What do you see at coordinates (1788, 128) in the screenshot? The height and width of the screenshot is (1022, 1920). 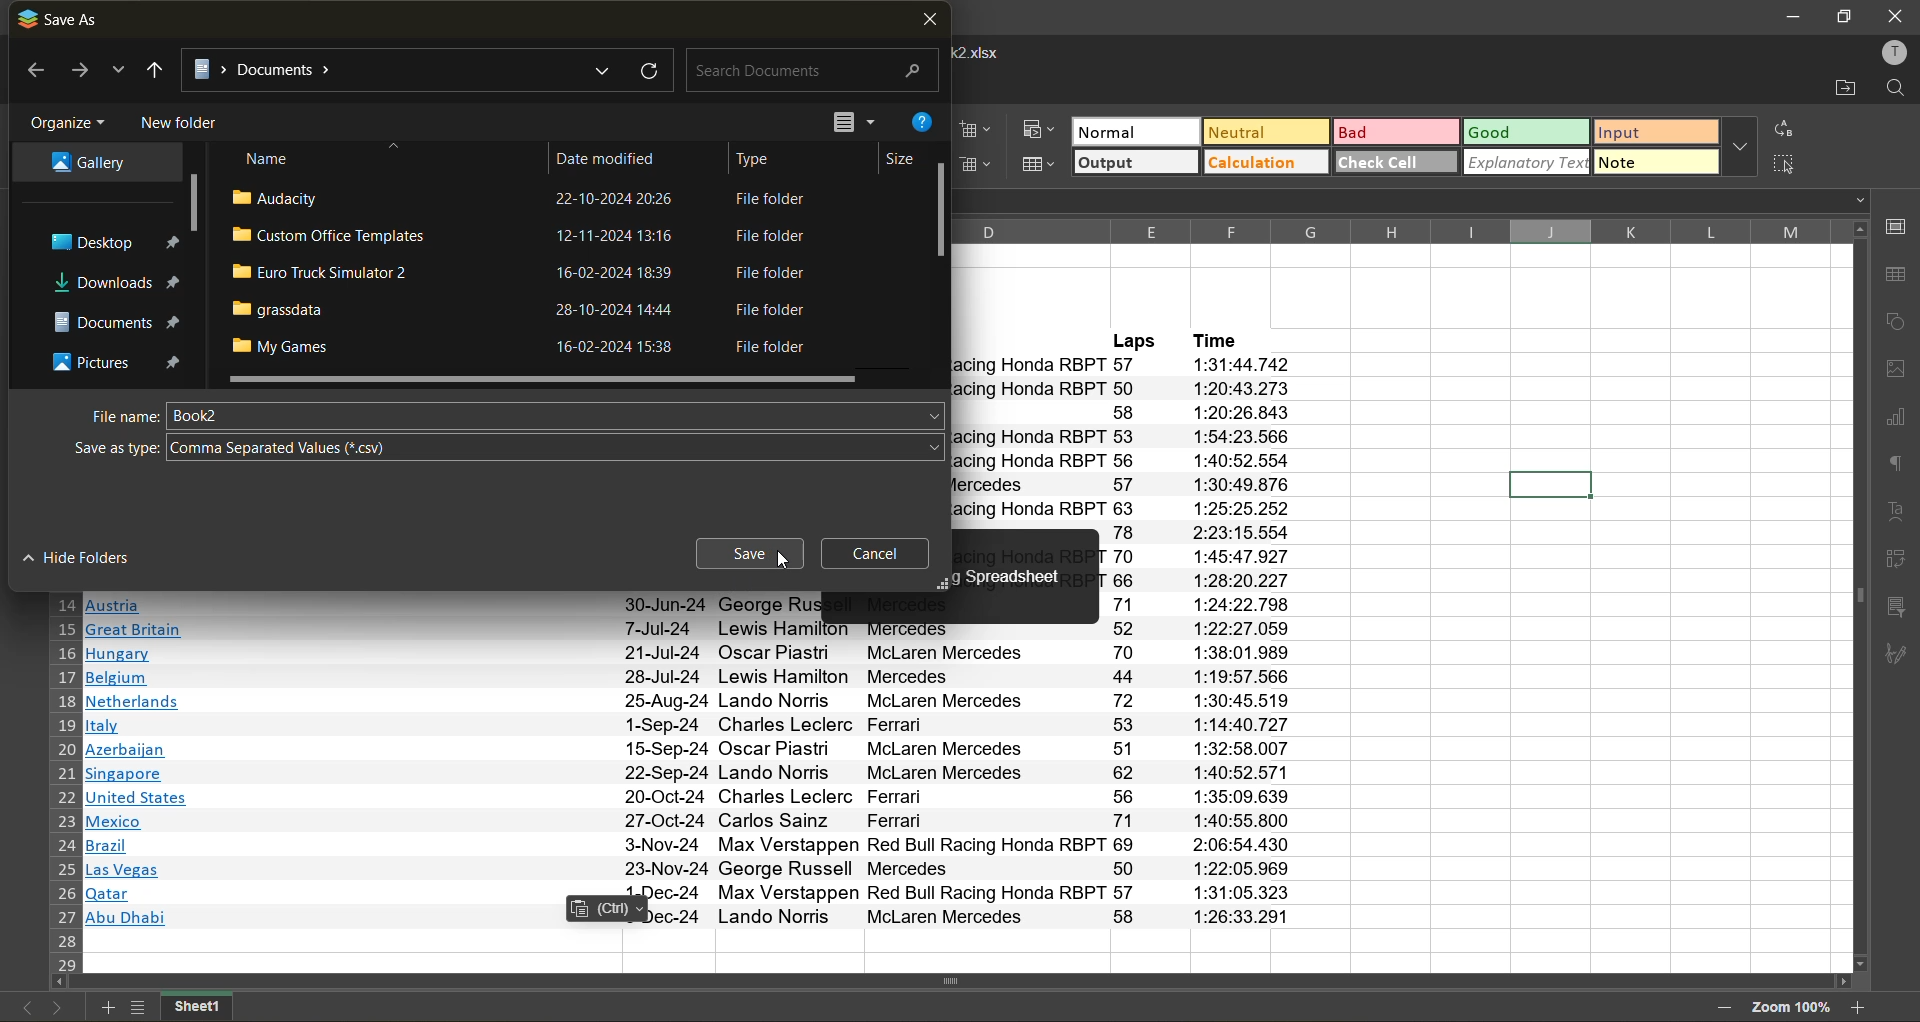 I see `replace` at bounding box center [1788, 128].